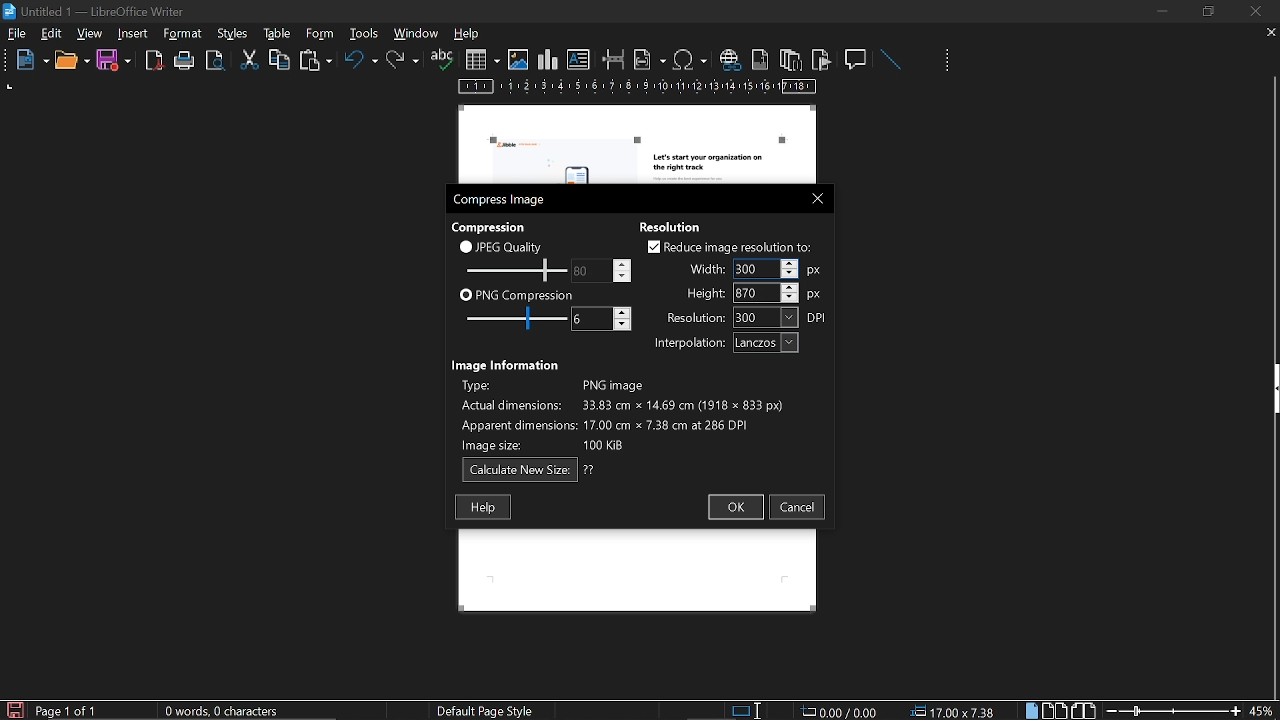 The image size is (1280, 720). What do you see at coordinates (842, 710) in the screenshot?
I see `0.00 / 0.00` at bounding box center [842, 710].